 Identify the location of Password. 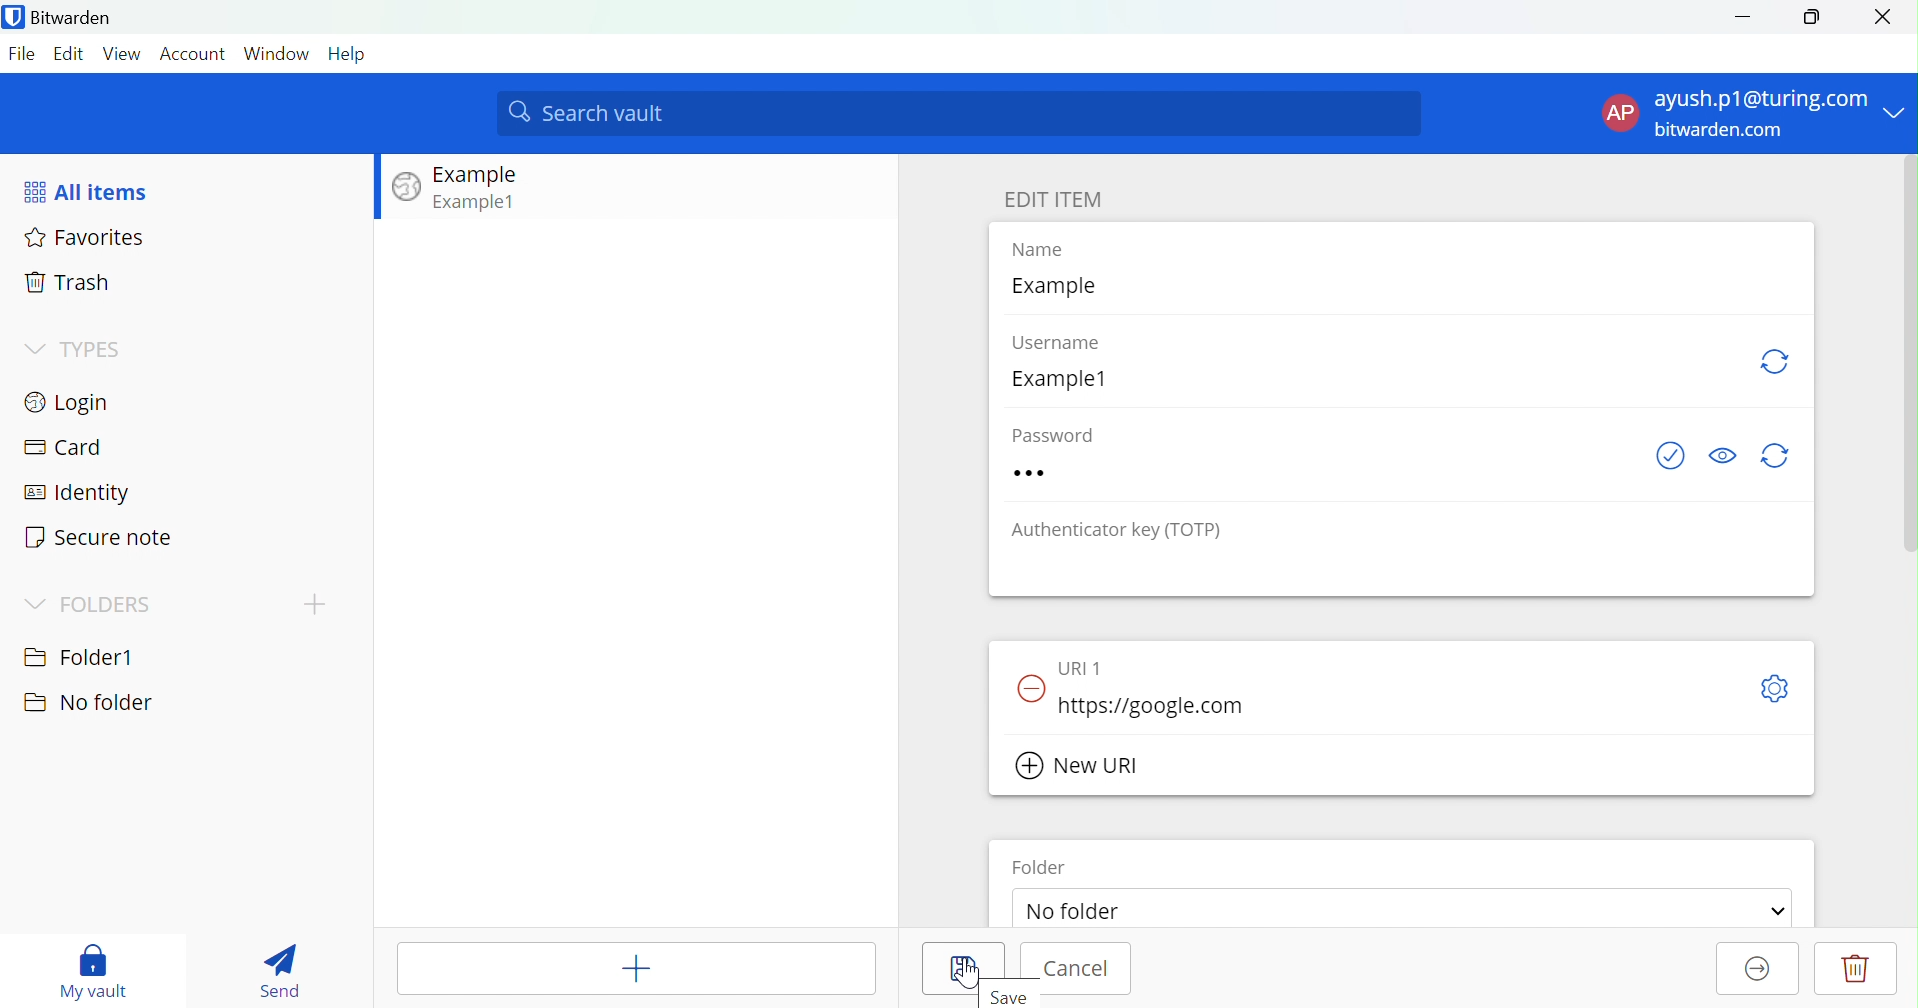
(1072, 472).